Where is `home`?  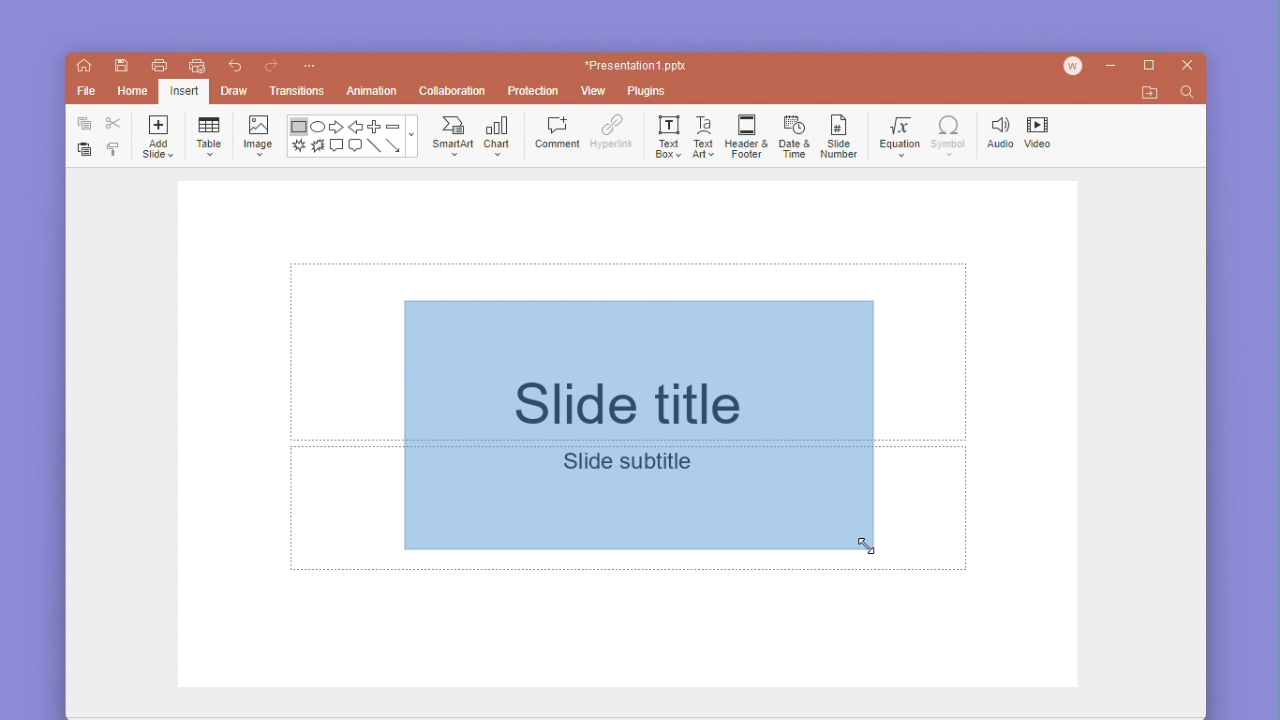 home is located at coordinates (84, 68).